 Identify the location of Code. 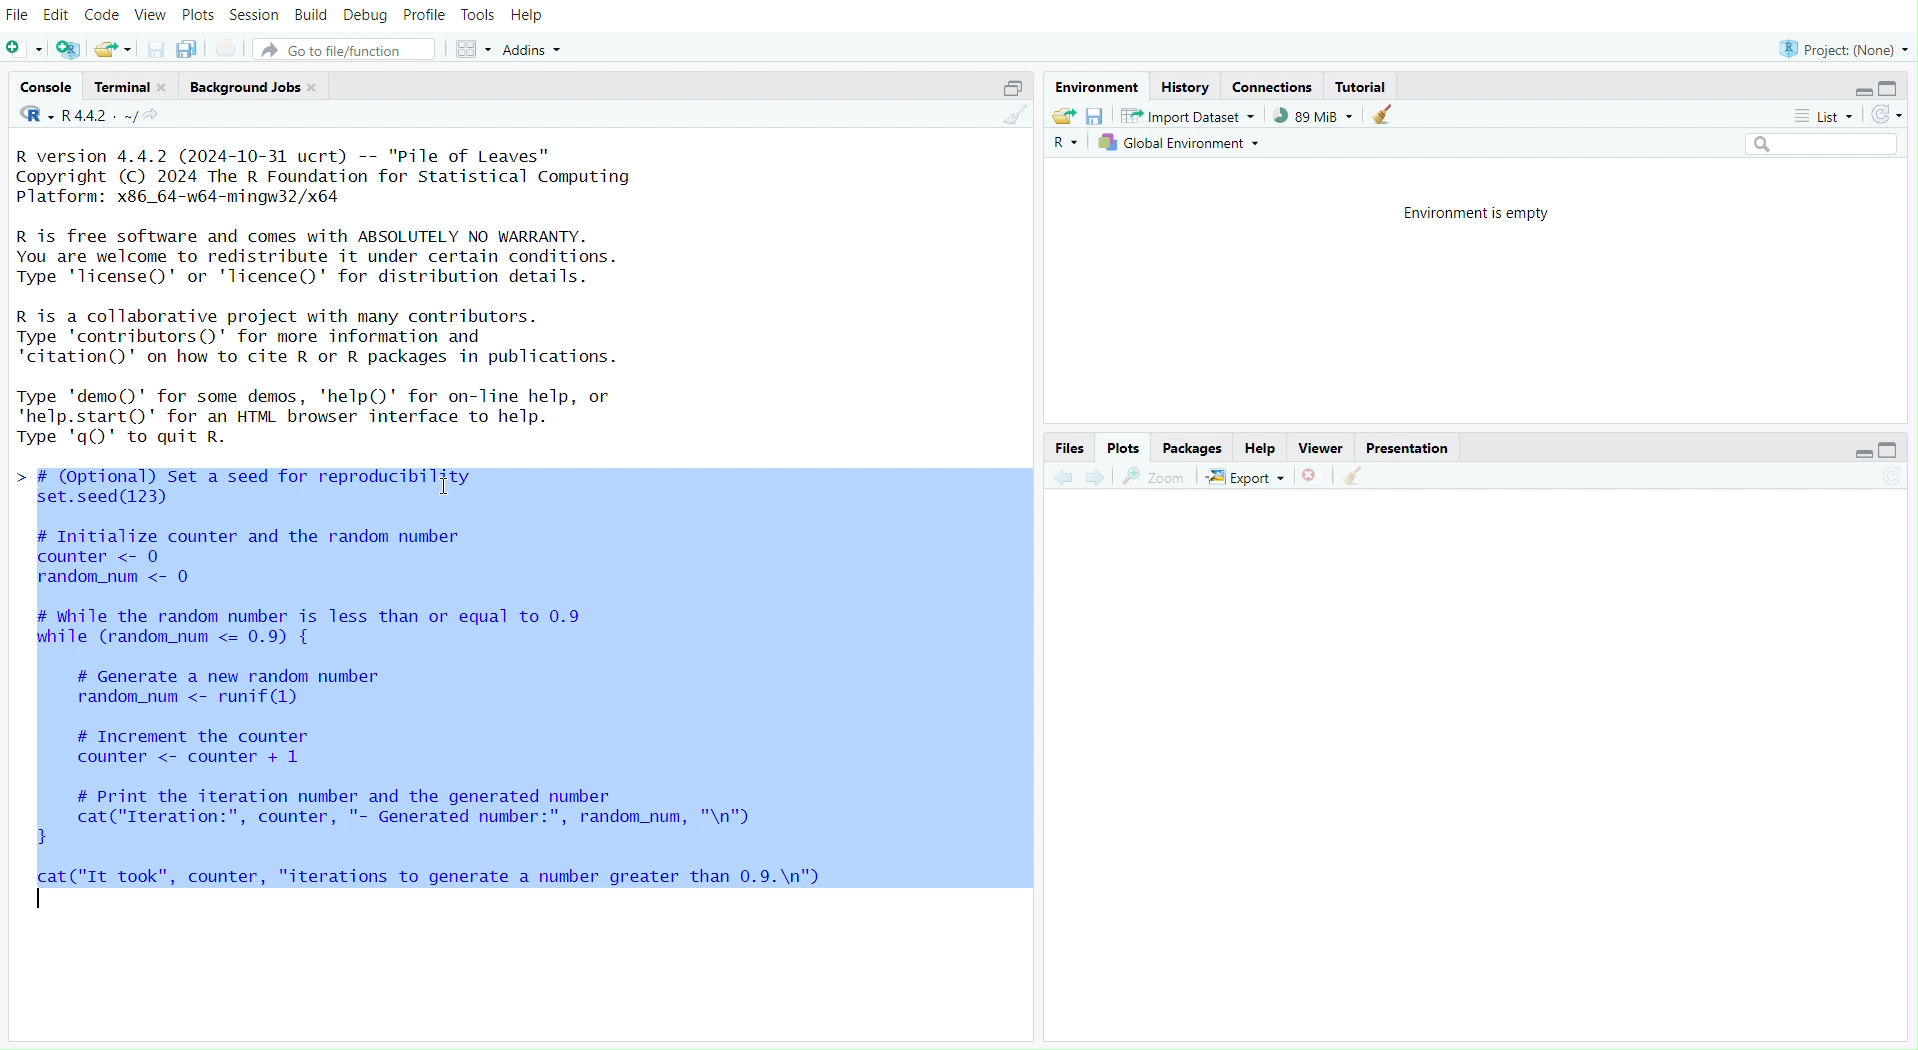
(100, 14).